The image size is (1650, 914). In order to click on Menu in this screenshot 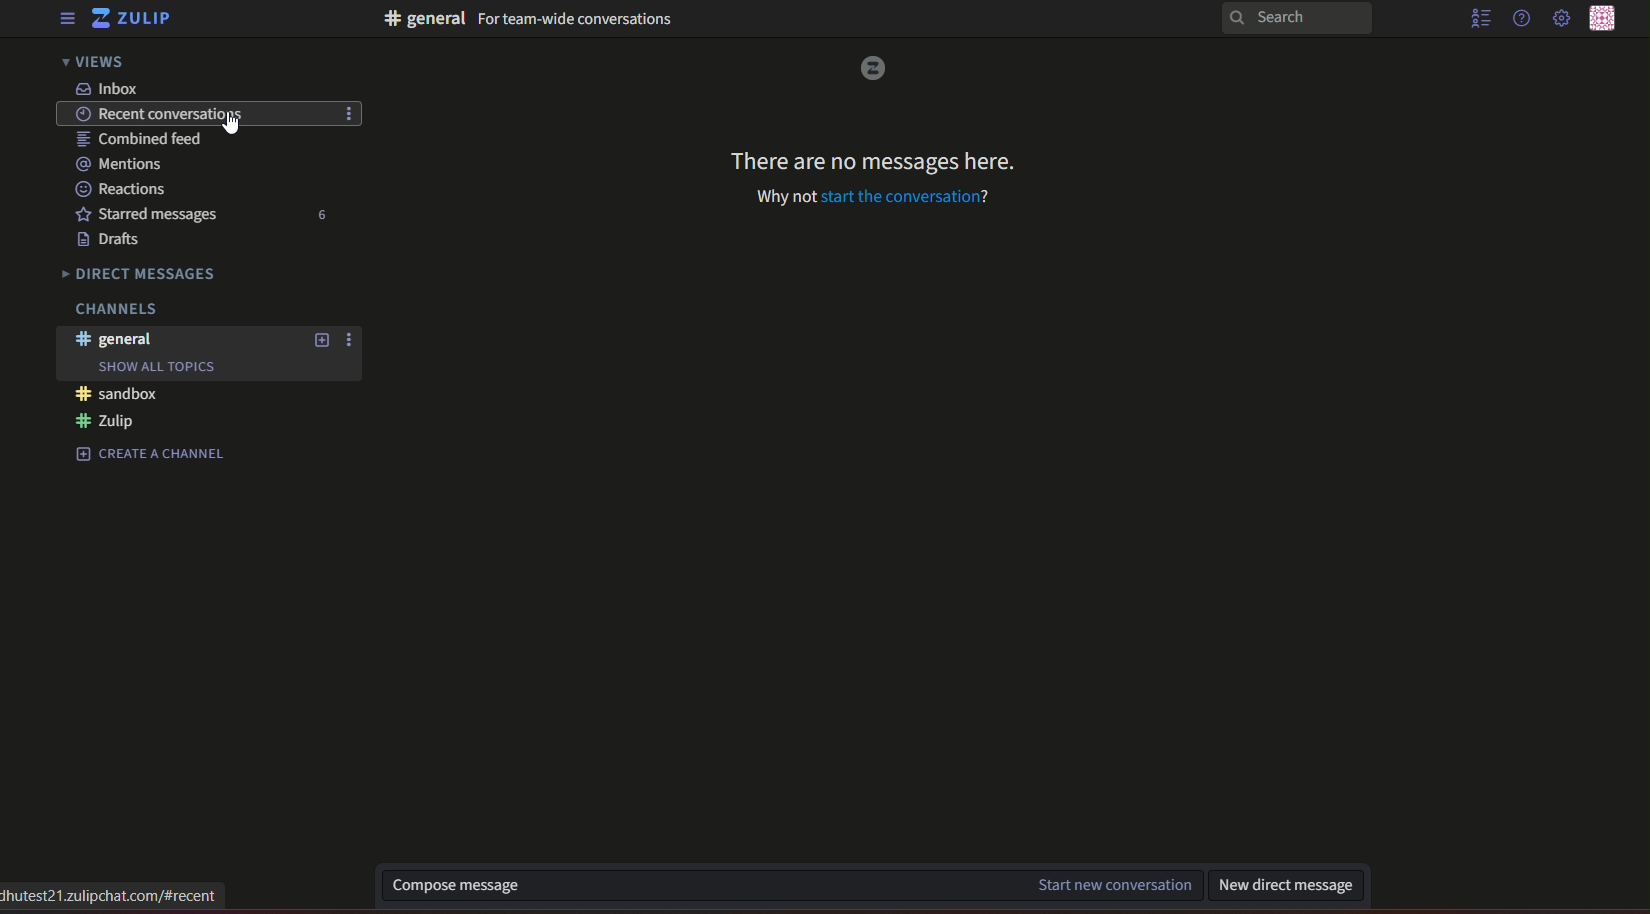, I will do `click(62, 19)`.